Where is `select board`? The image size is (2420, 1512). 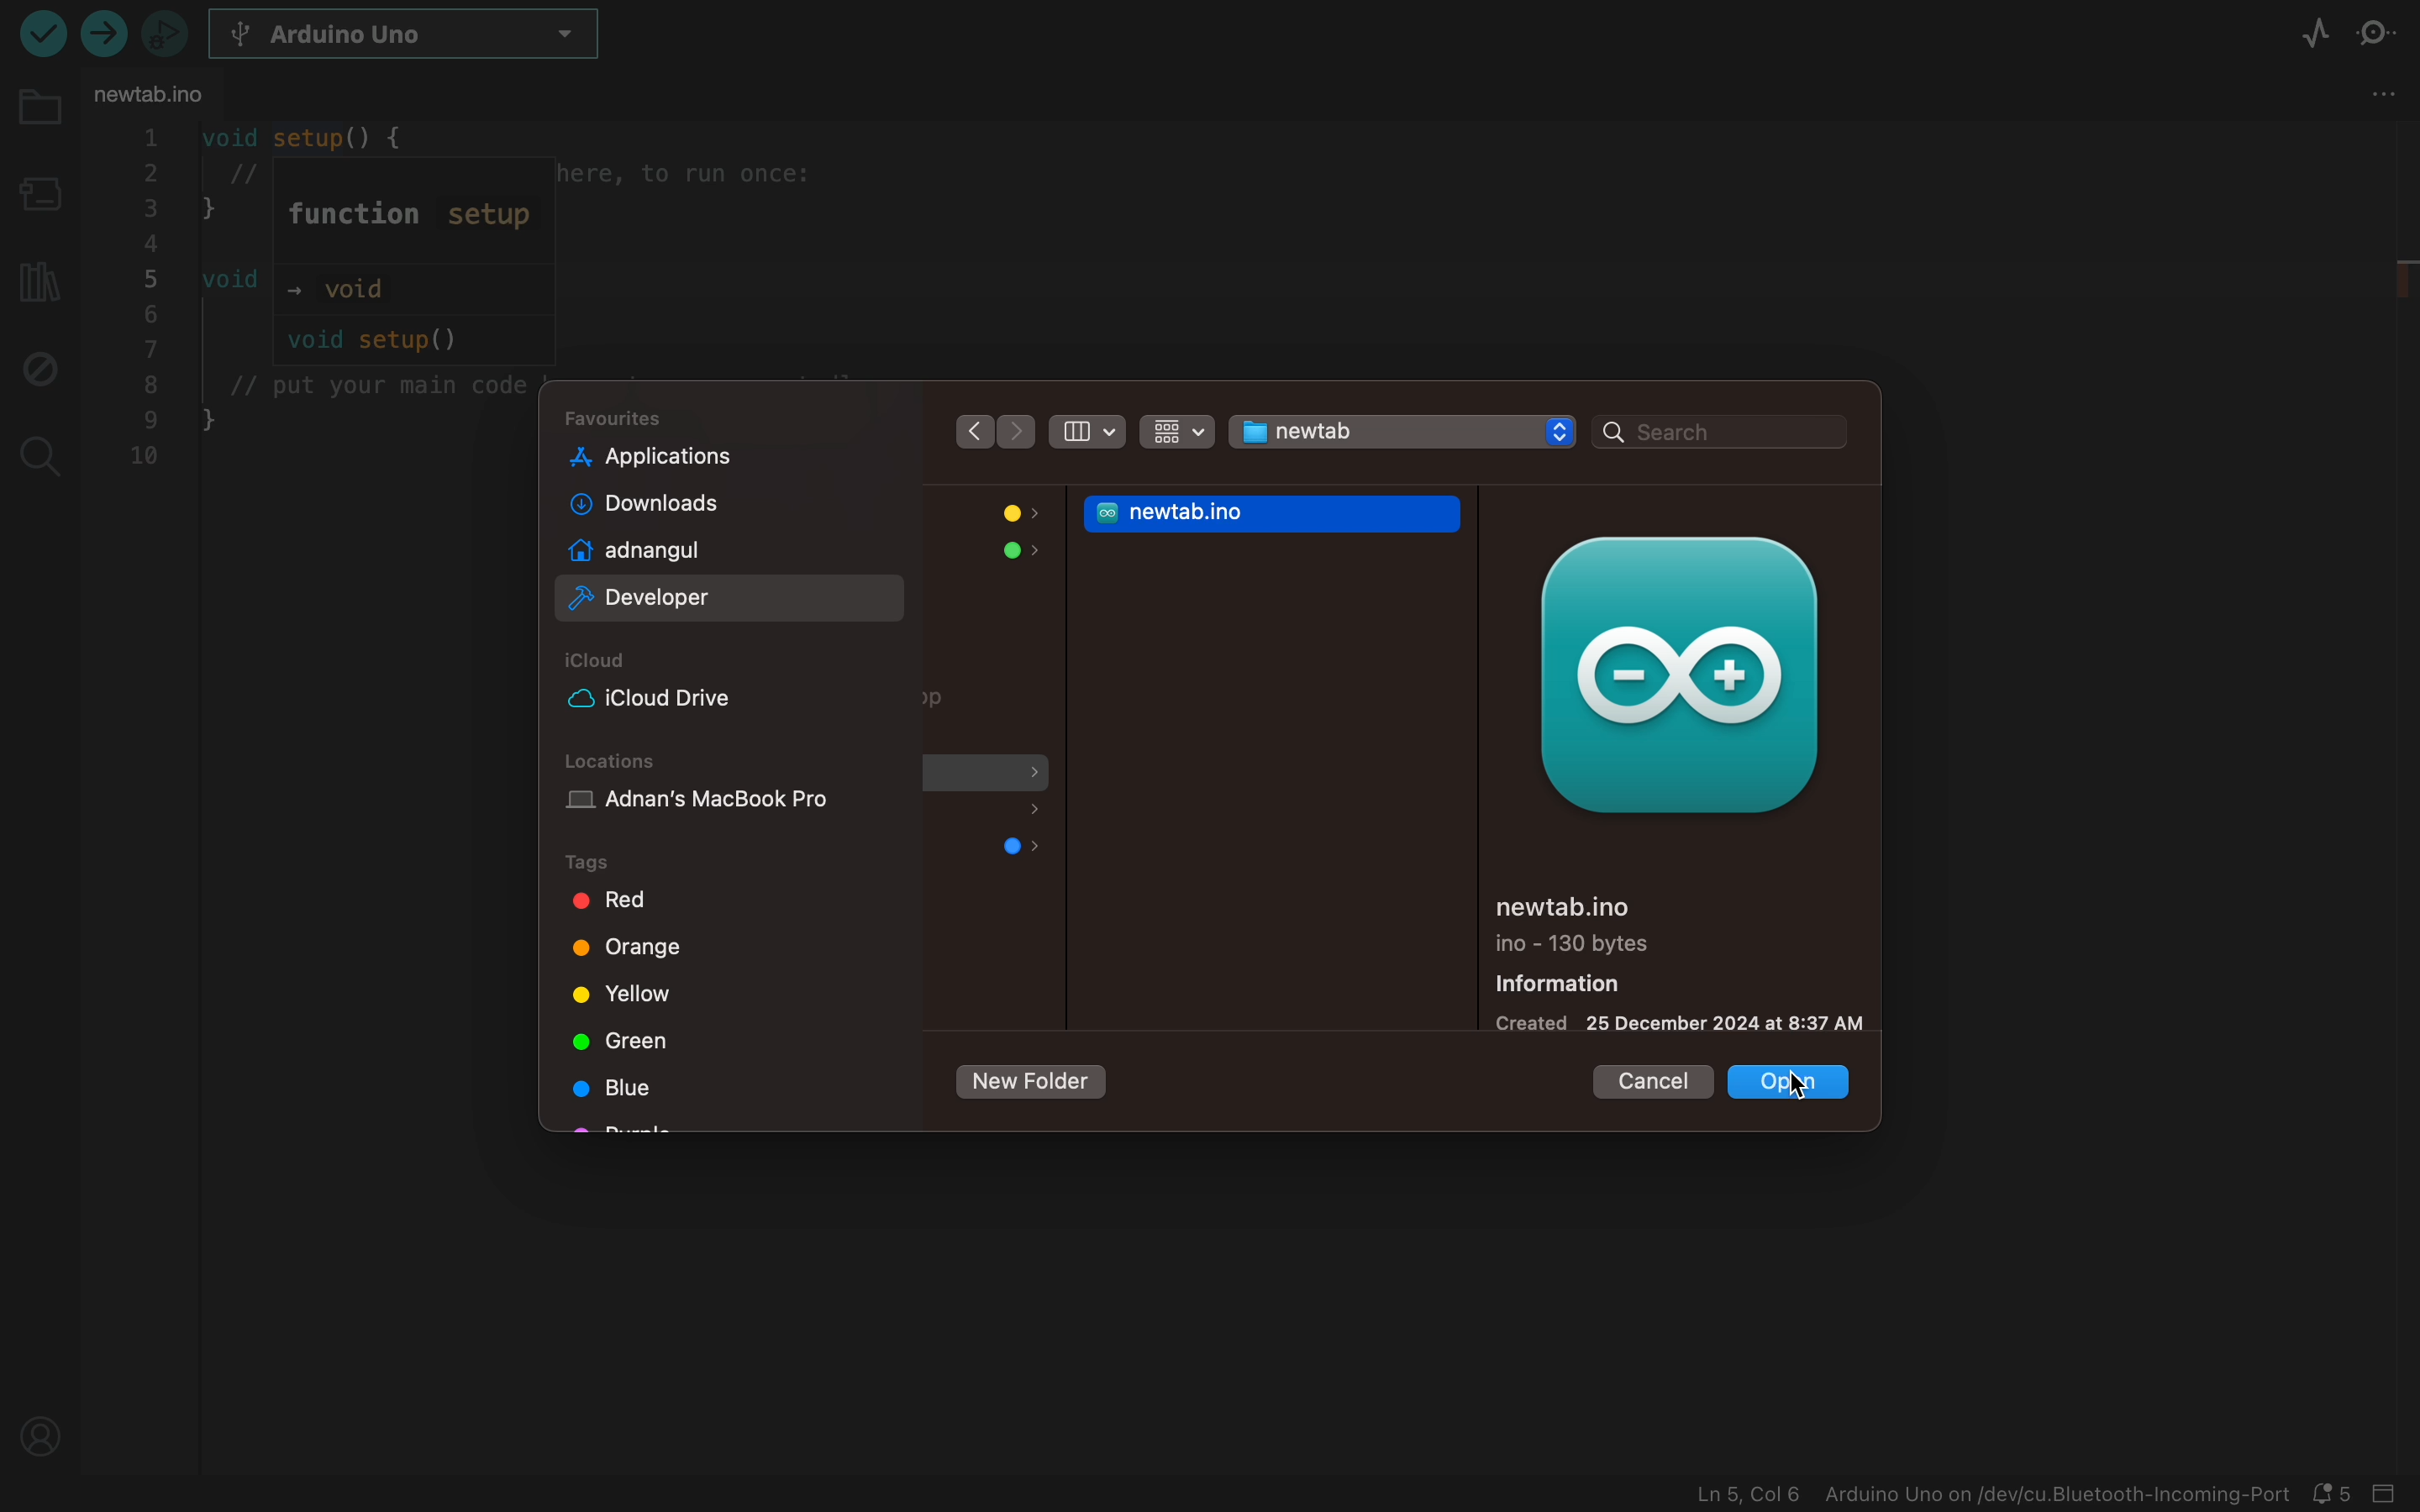 select board is located at coordinates (421, 37).